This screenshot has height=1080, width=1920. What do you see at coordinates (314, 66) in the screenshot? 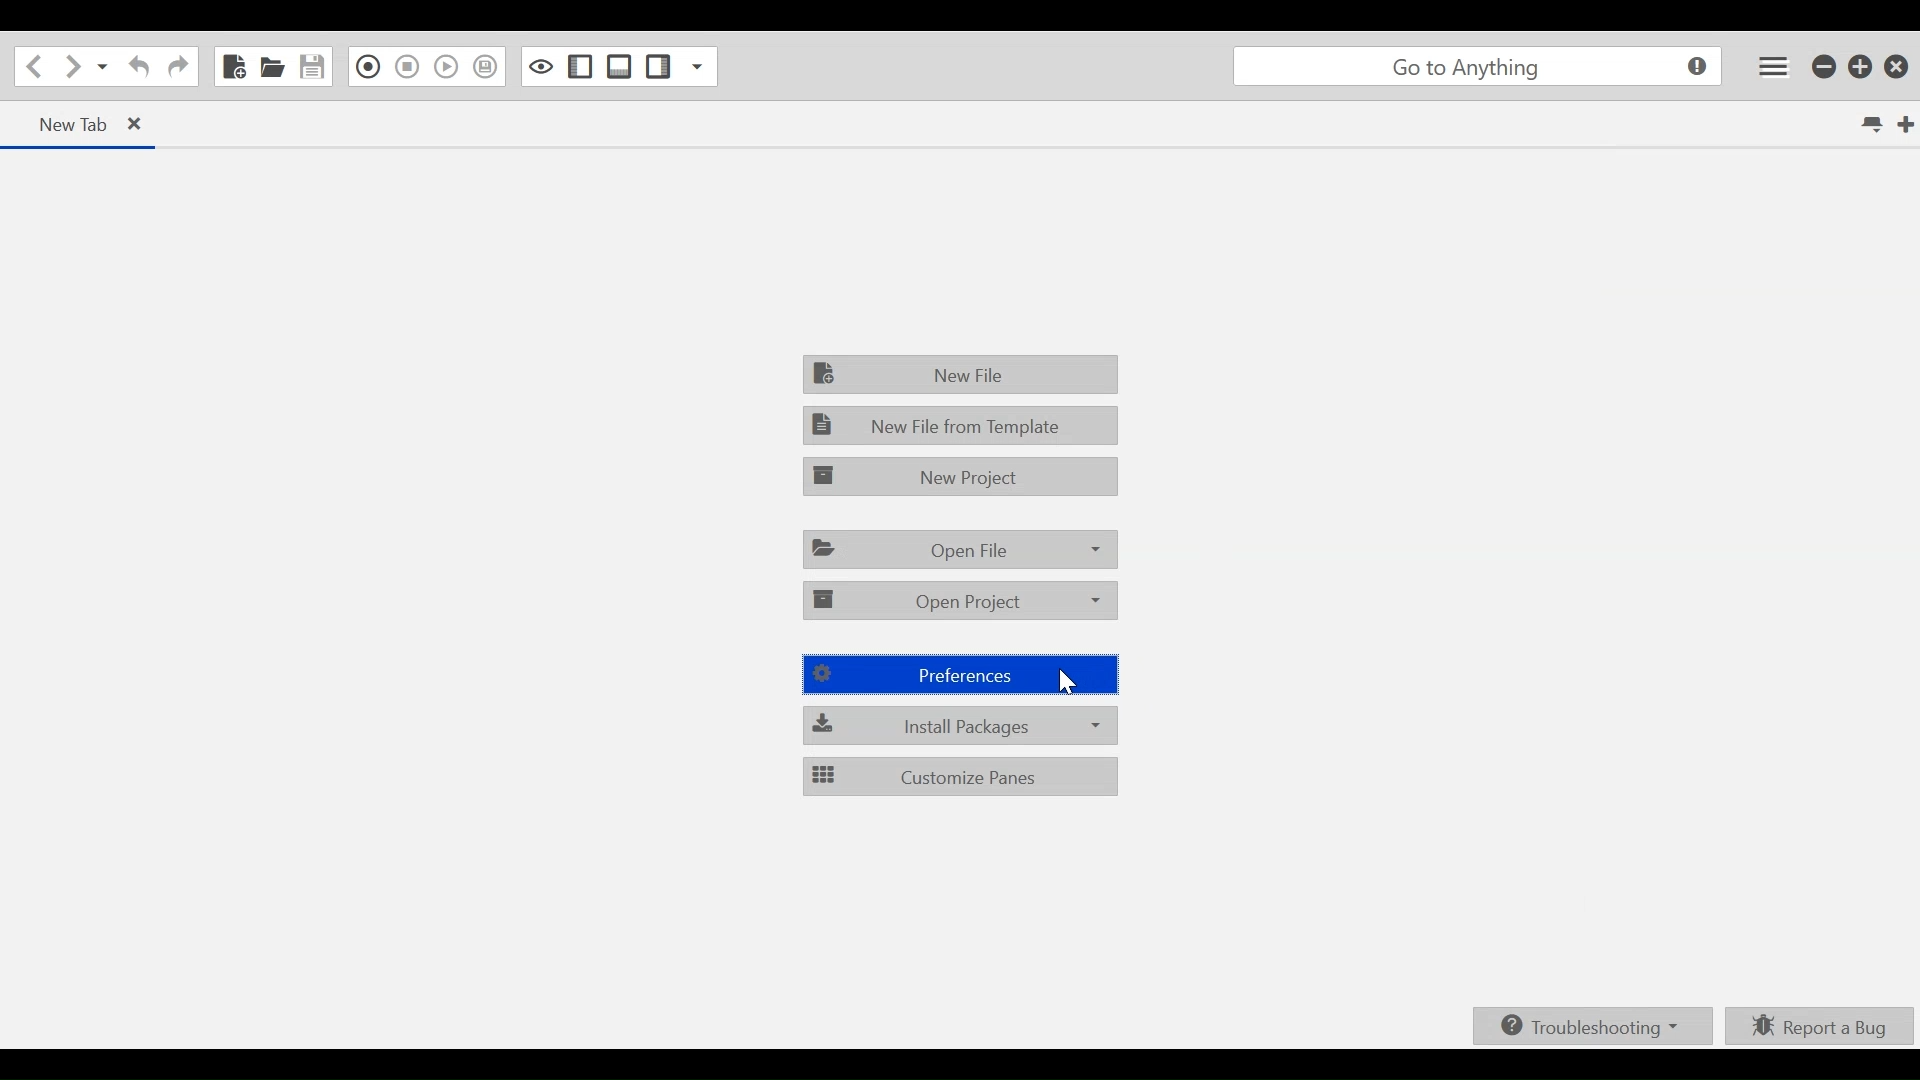
I see `Save File` at bounding box center [314, 66].